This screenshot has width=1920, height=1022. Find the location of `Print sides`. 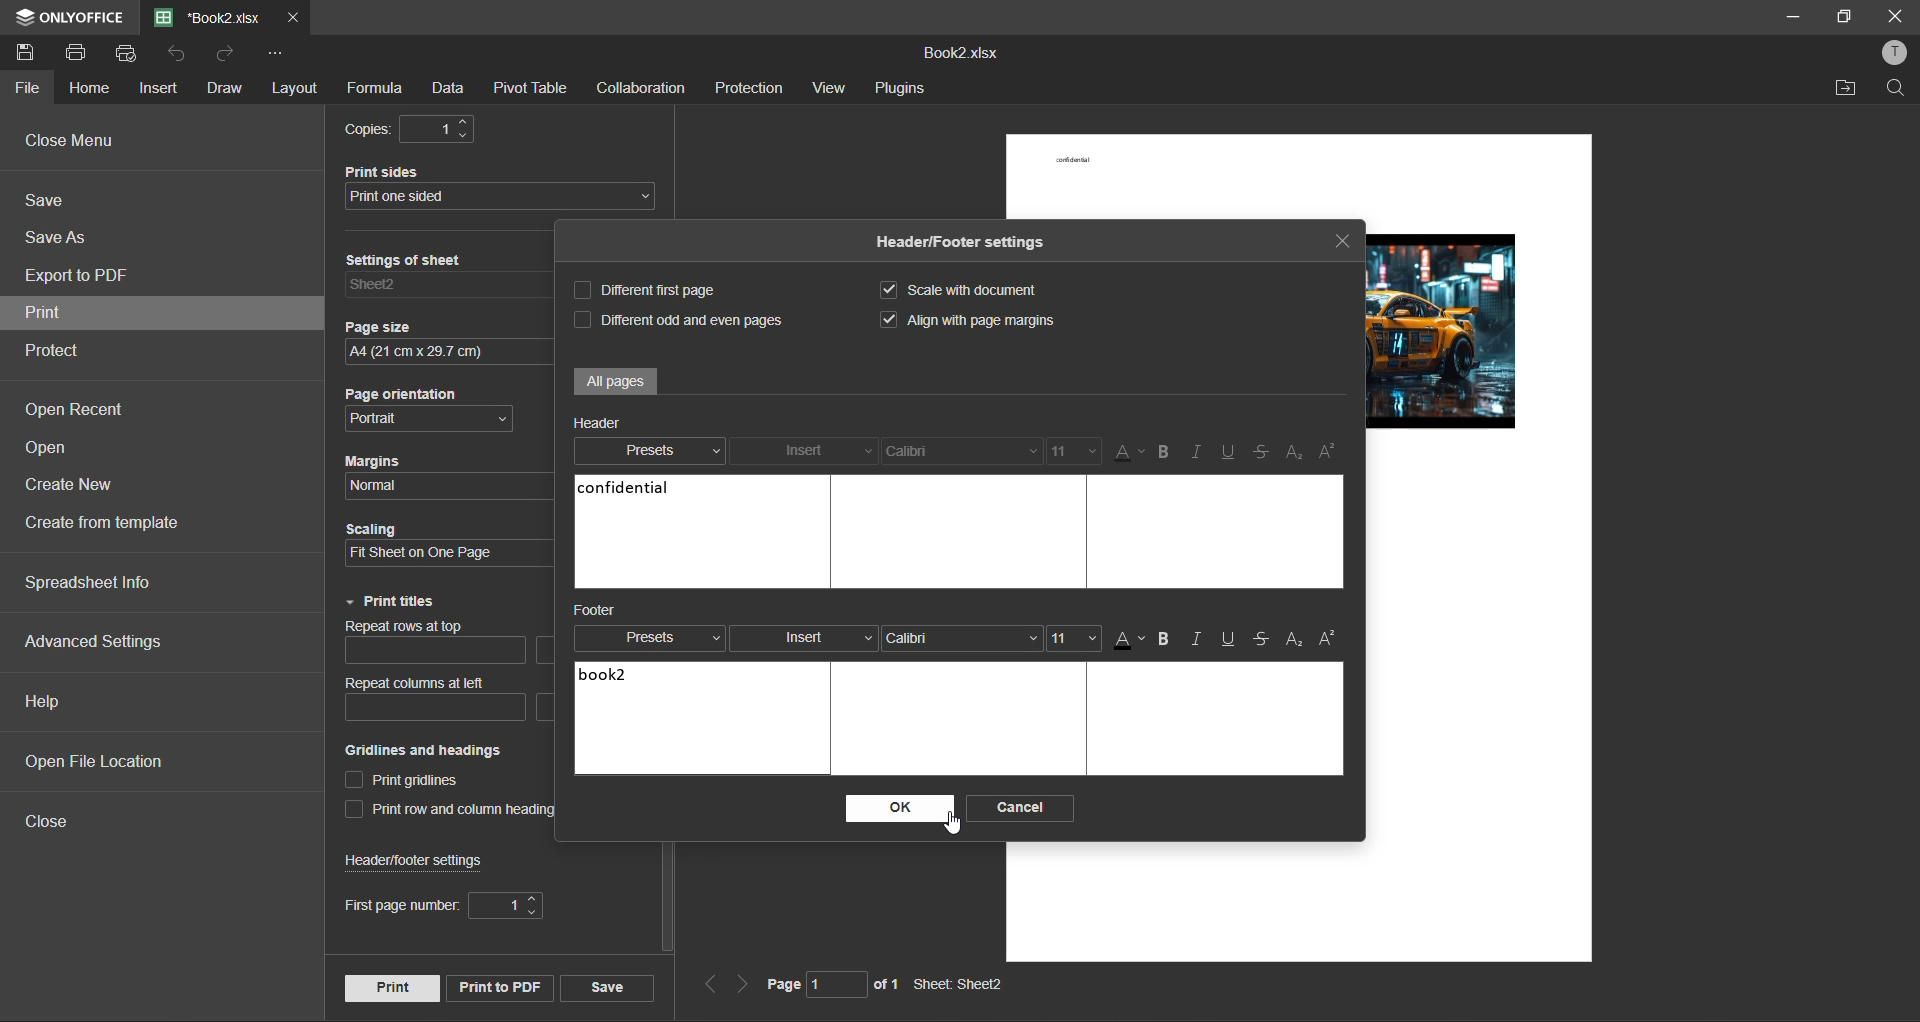

Print sides is located at coordinates (387, 170).